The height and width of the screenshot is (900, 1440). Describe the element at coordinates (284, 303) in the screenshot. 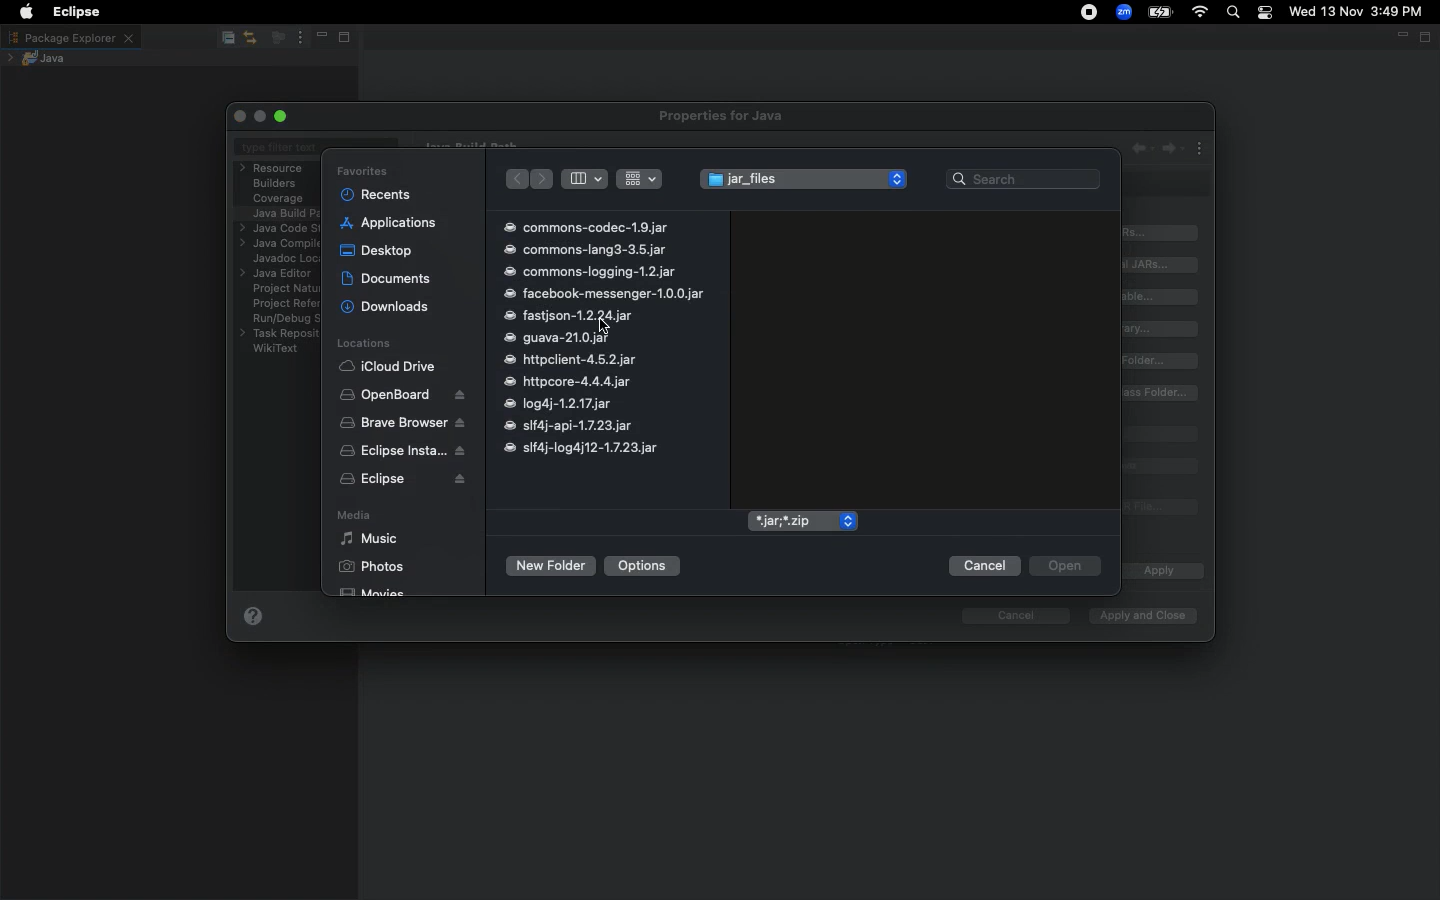

I see `Project references ` at that location.